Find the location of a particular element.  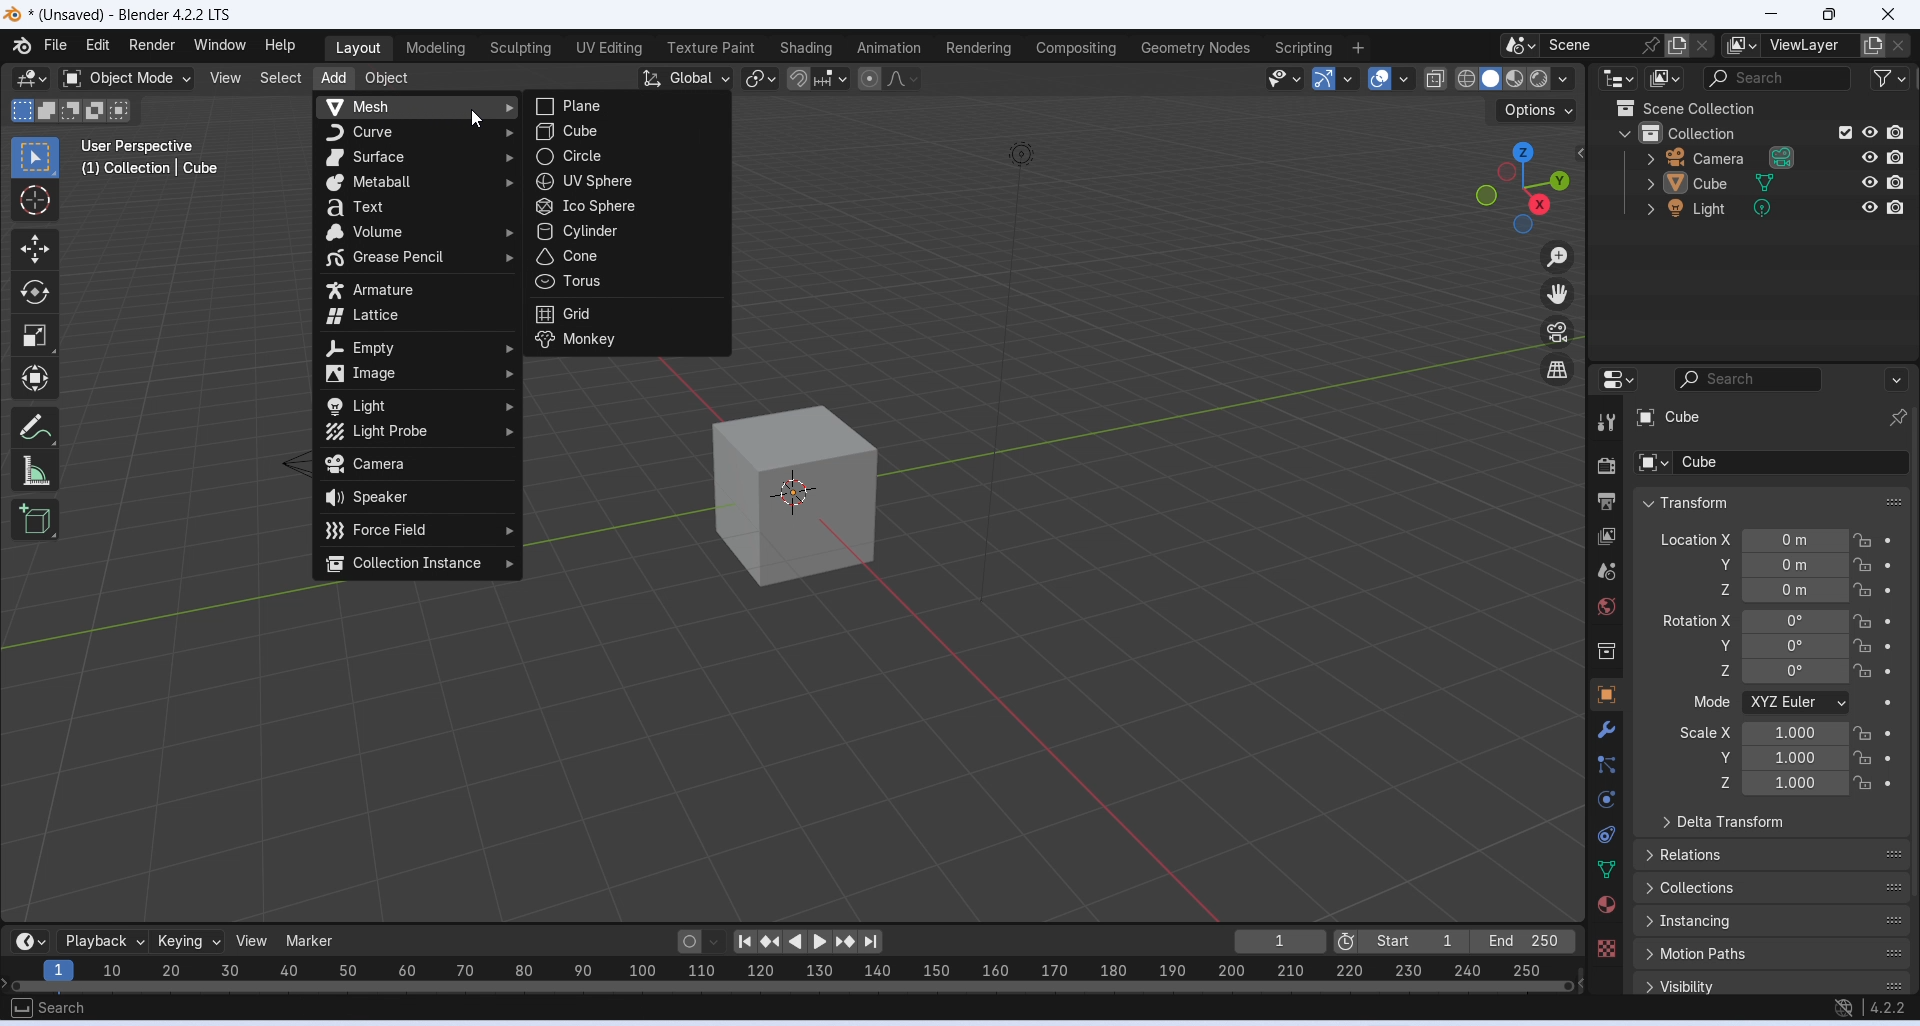

shading is located at coordinates (1564, 79).